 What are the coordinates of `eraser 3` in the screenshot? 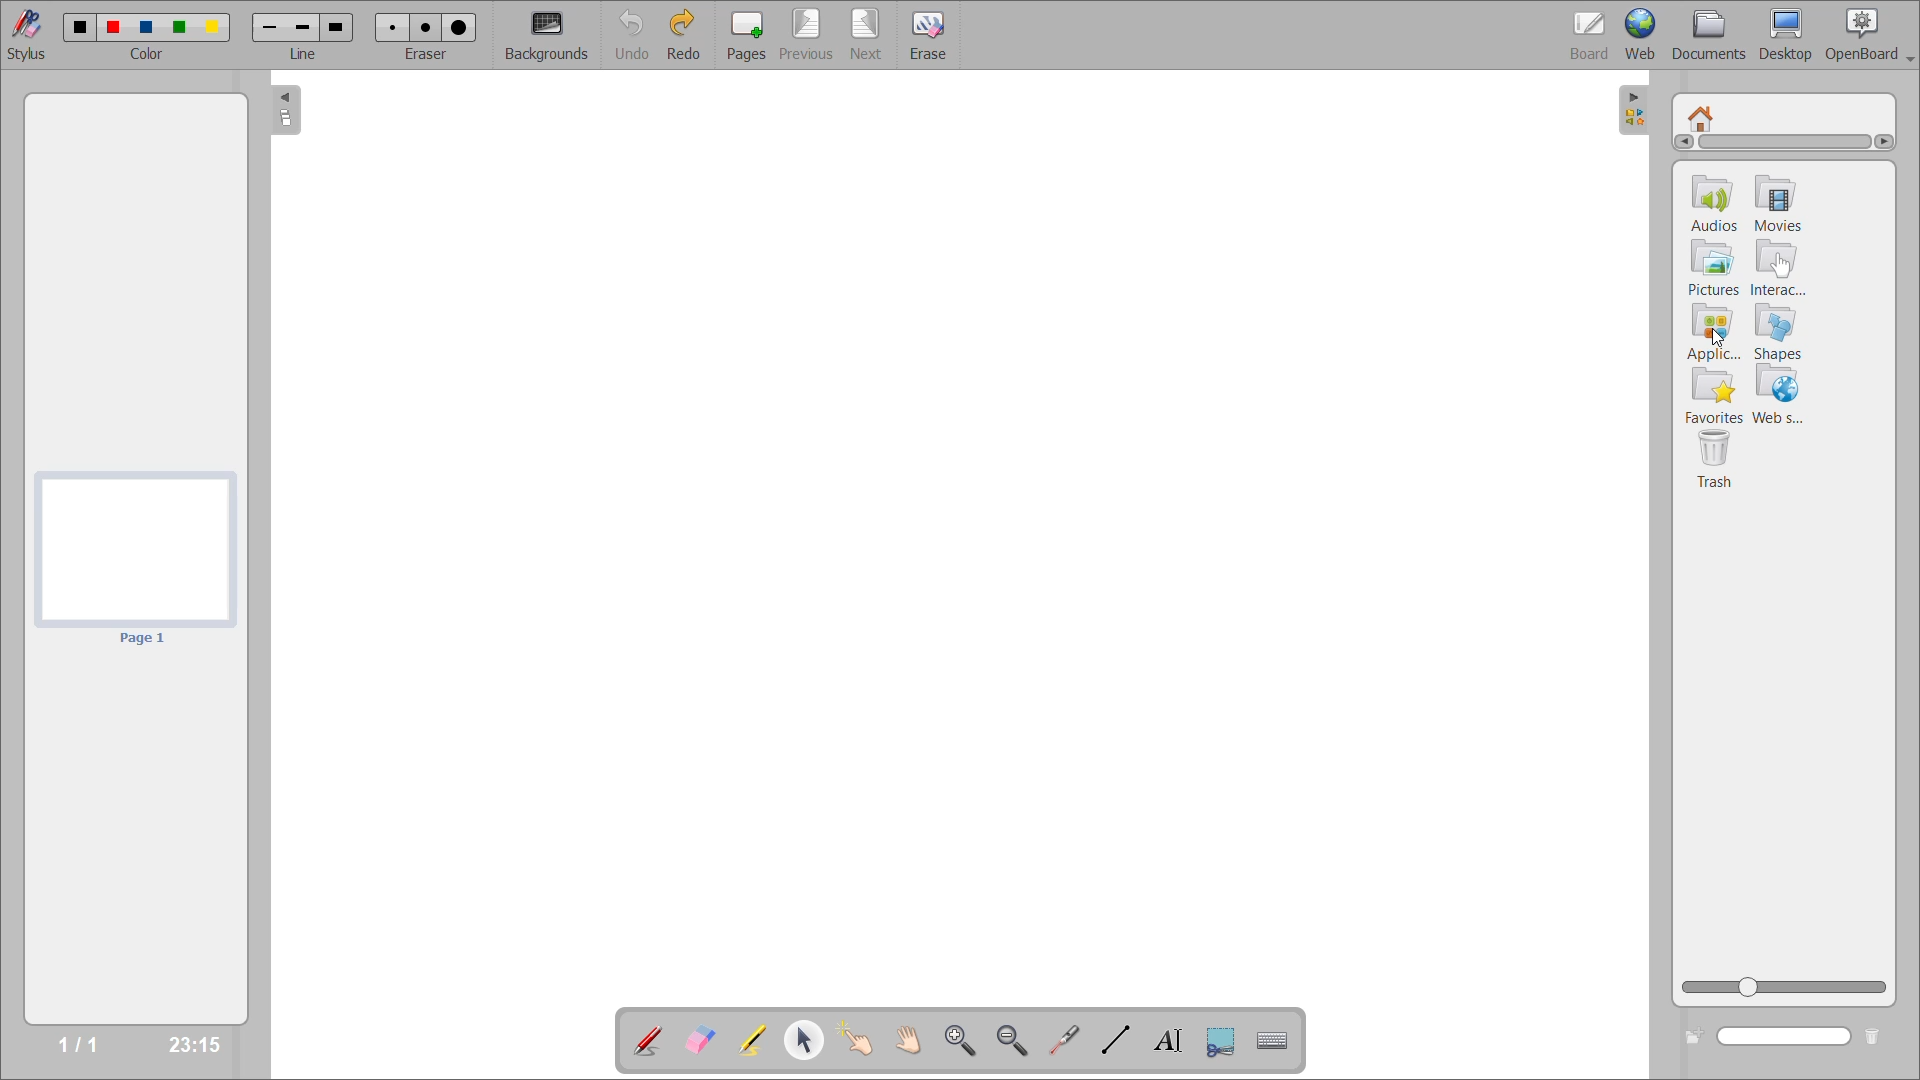 It's located at (459, 26).